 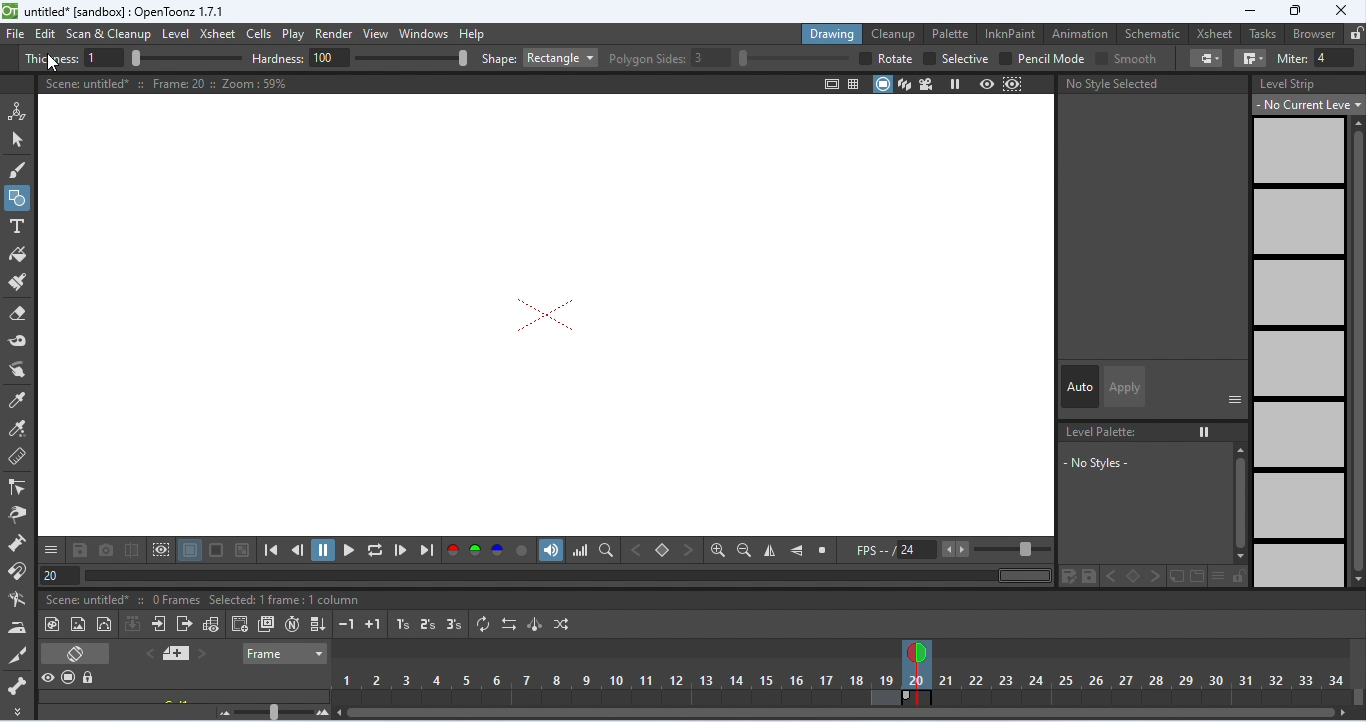 I want to click on level, so click(x=174, y=34).